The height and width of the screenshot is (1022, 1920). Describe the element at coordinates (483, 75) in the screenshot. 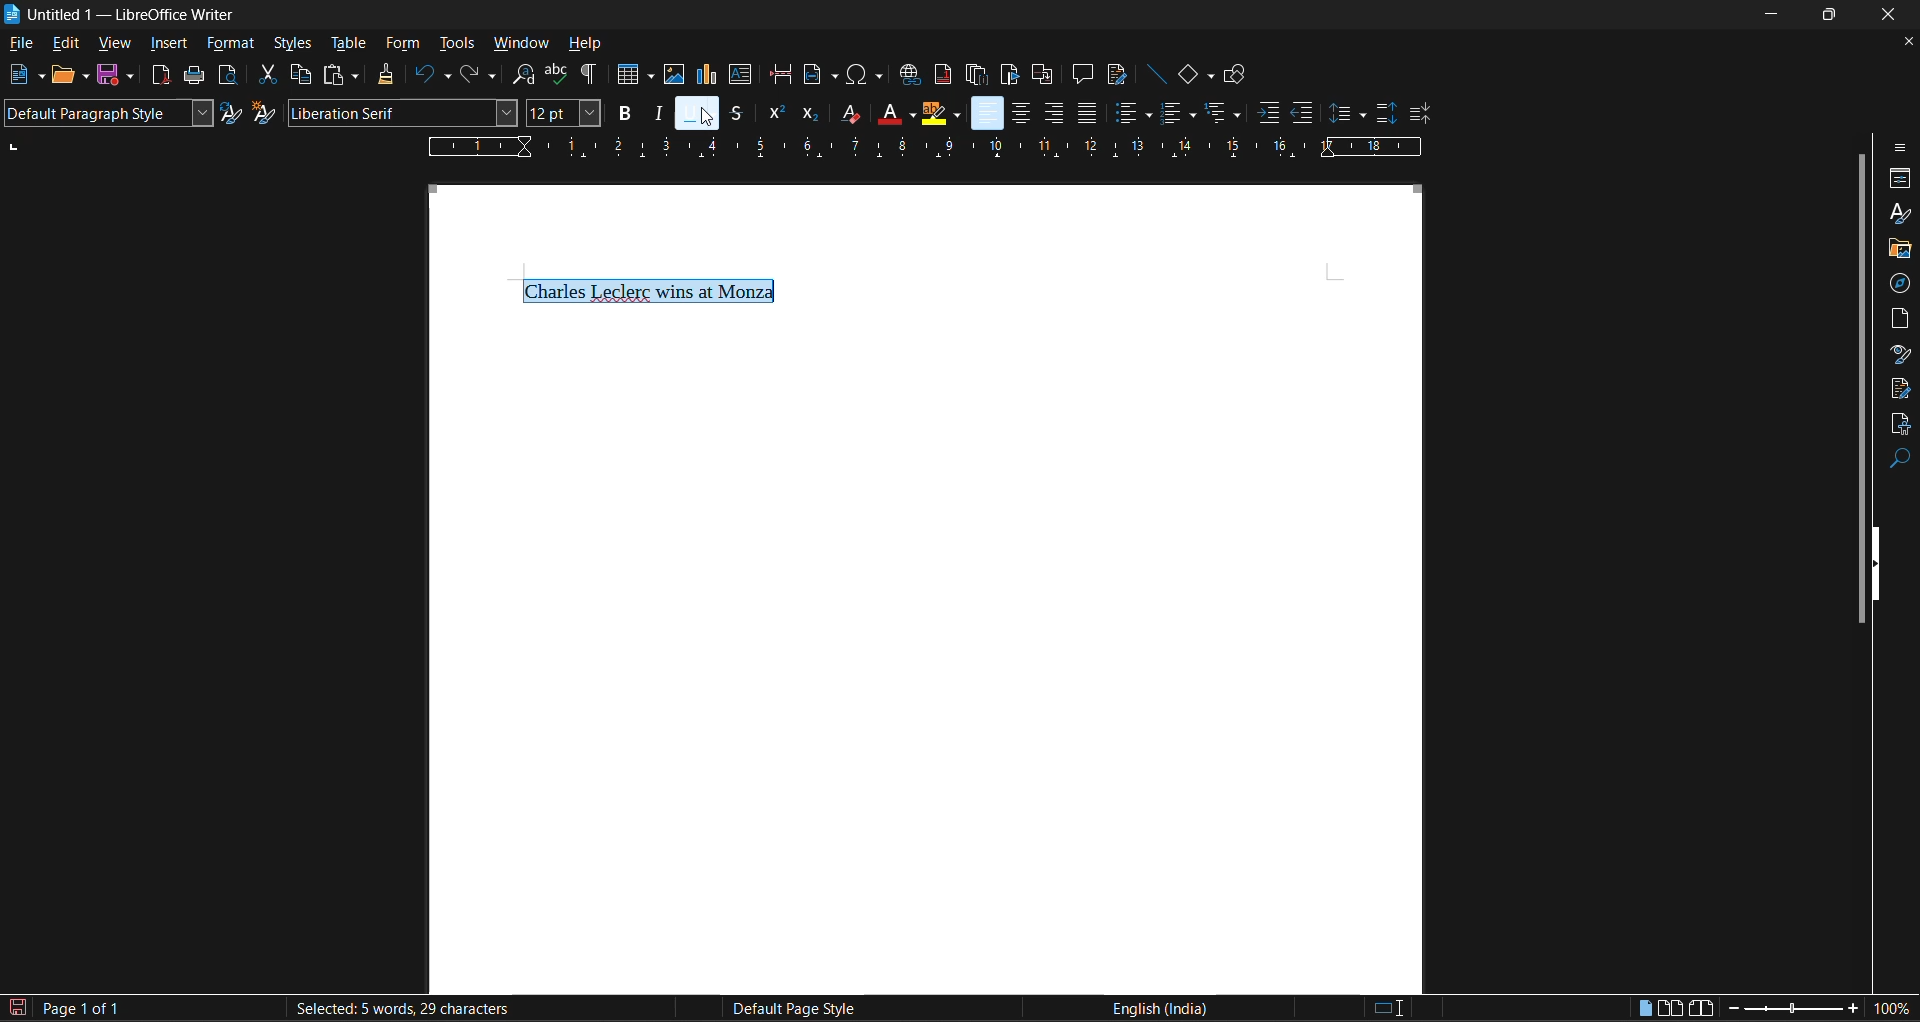

I see `redo` at that location.